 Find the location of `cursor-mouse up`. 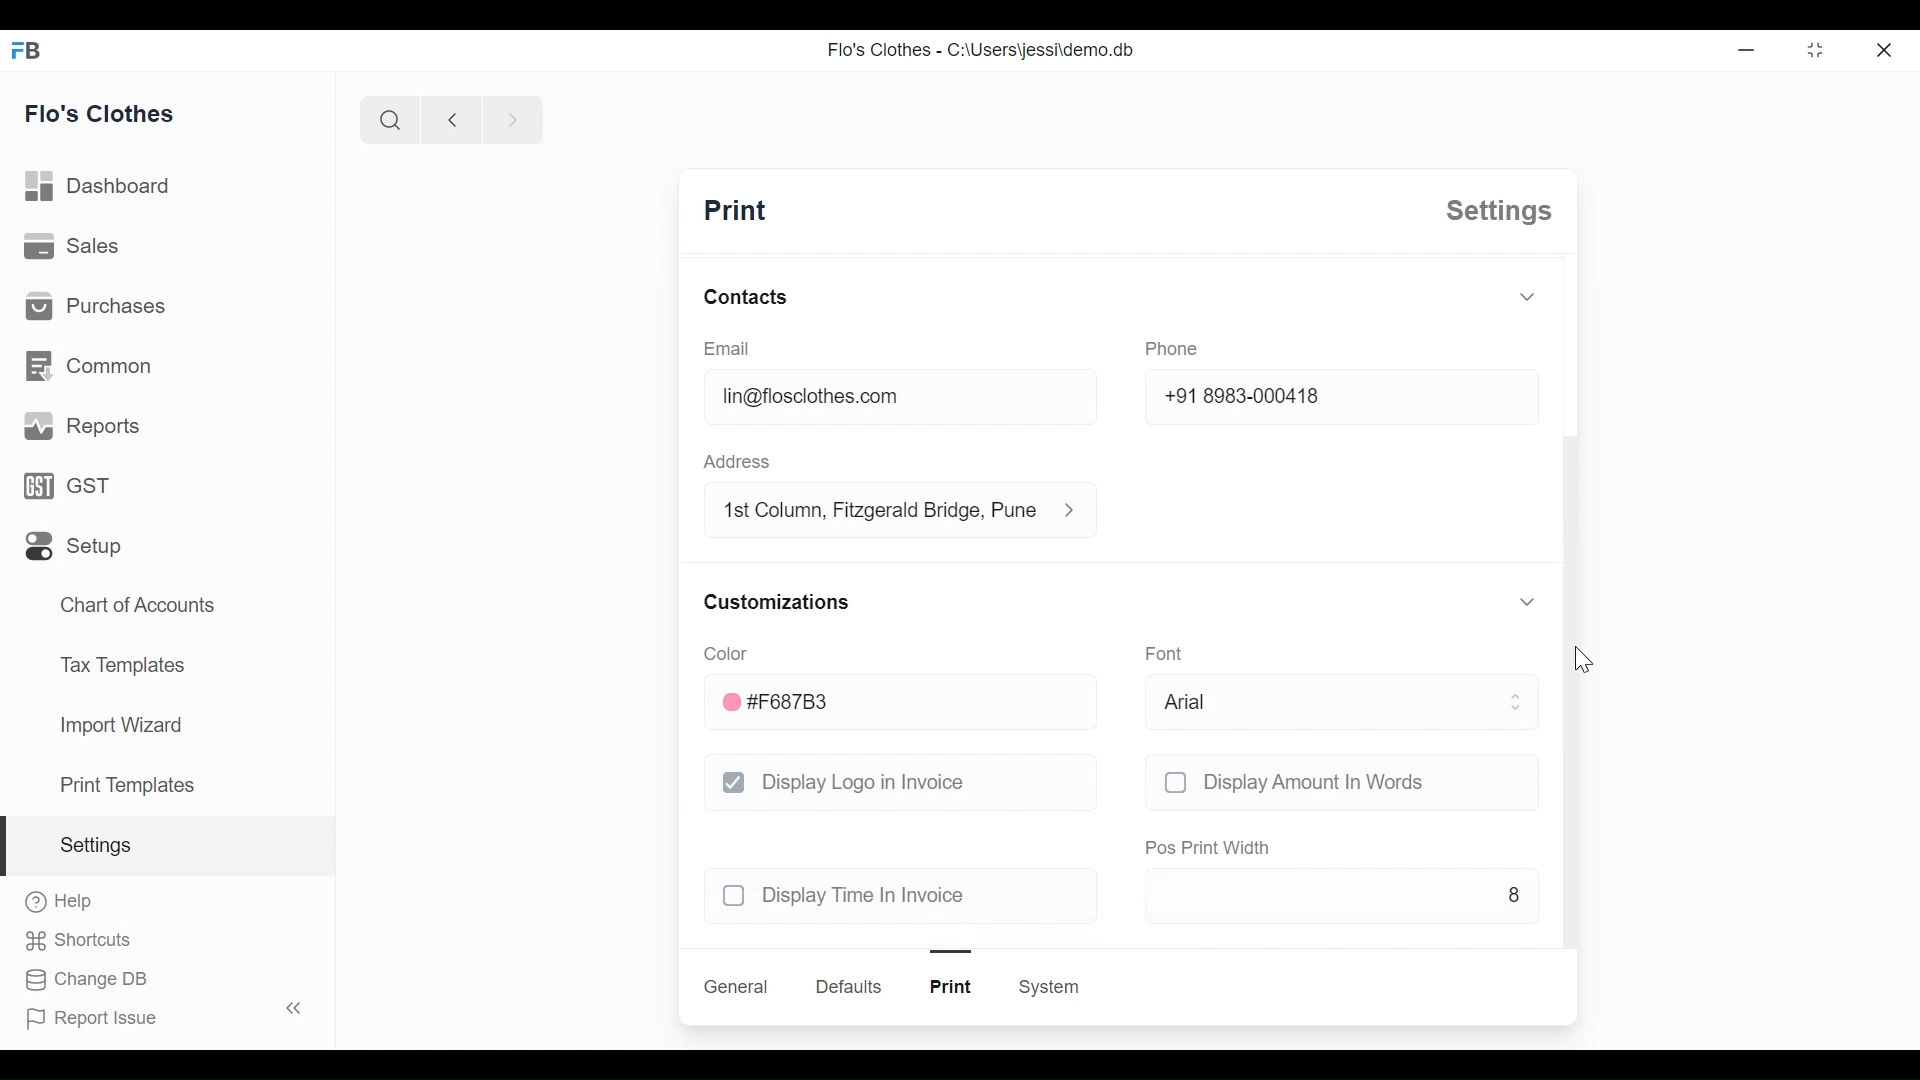

cursor-mouse up is located at coordinates (1582, 659).